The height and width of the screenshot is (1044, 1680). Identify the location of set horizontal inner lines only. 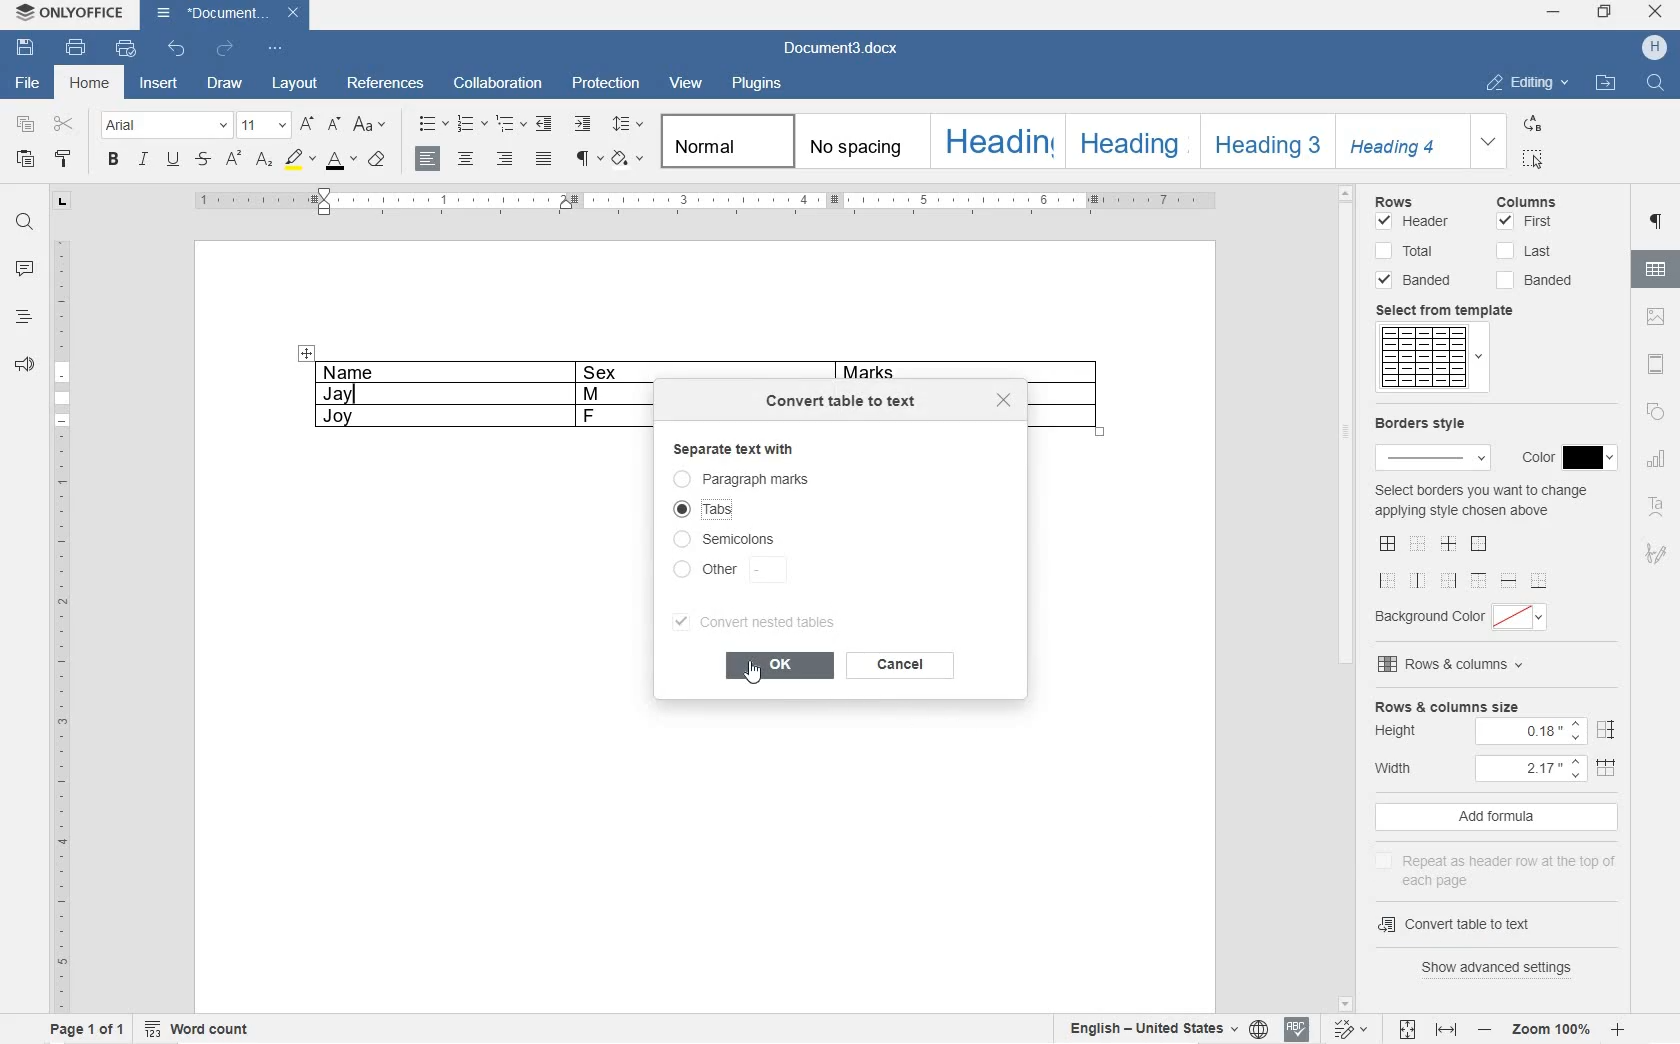
(1508, 579).